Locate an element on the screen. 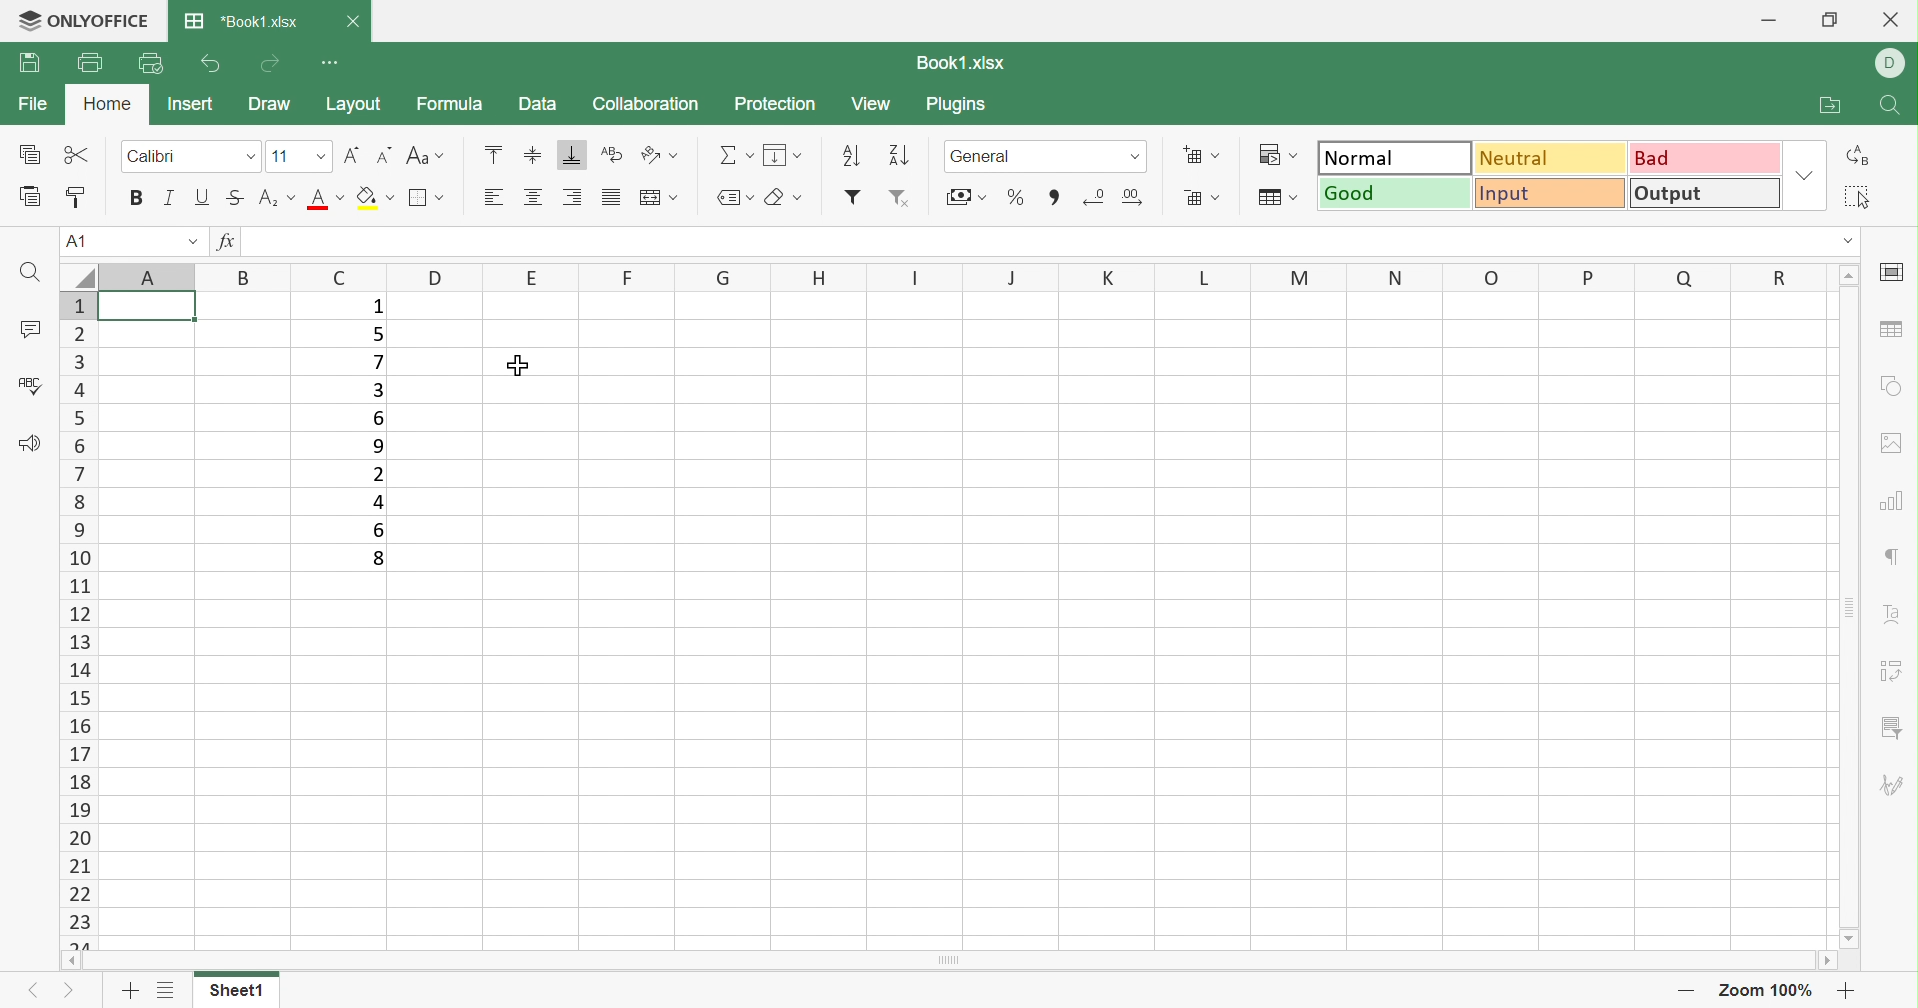 The height and width of the screenshot is (1008, 1918). Insert cells is located at coordinates (1203, 154).